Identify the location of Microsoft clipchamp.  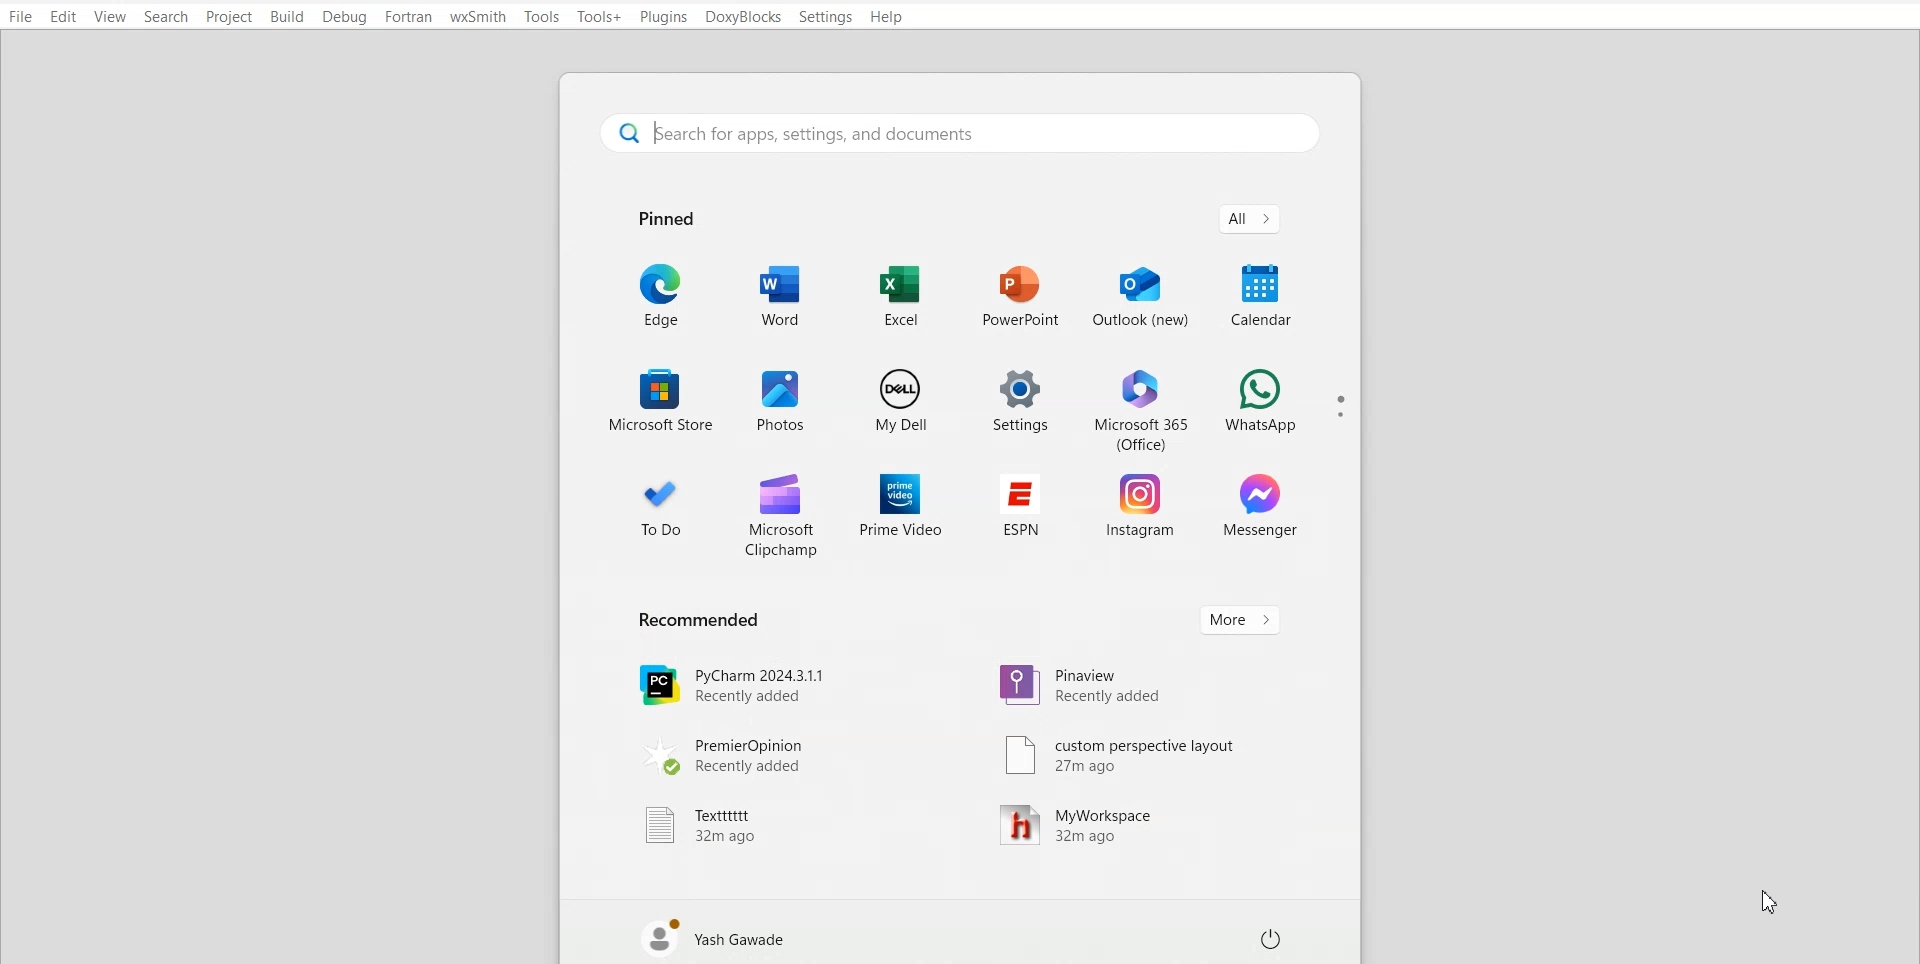
(782, 516).